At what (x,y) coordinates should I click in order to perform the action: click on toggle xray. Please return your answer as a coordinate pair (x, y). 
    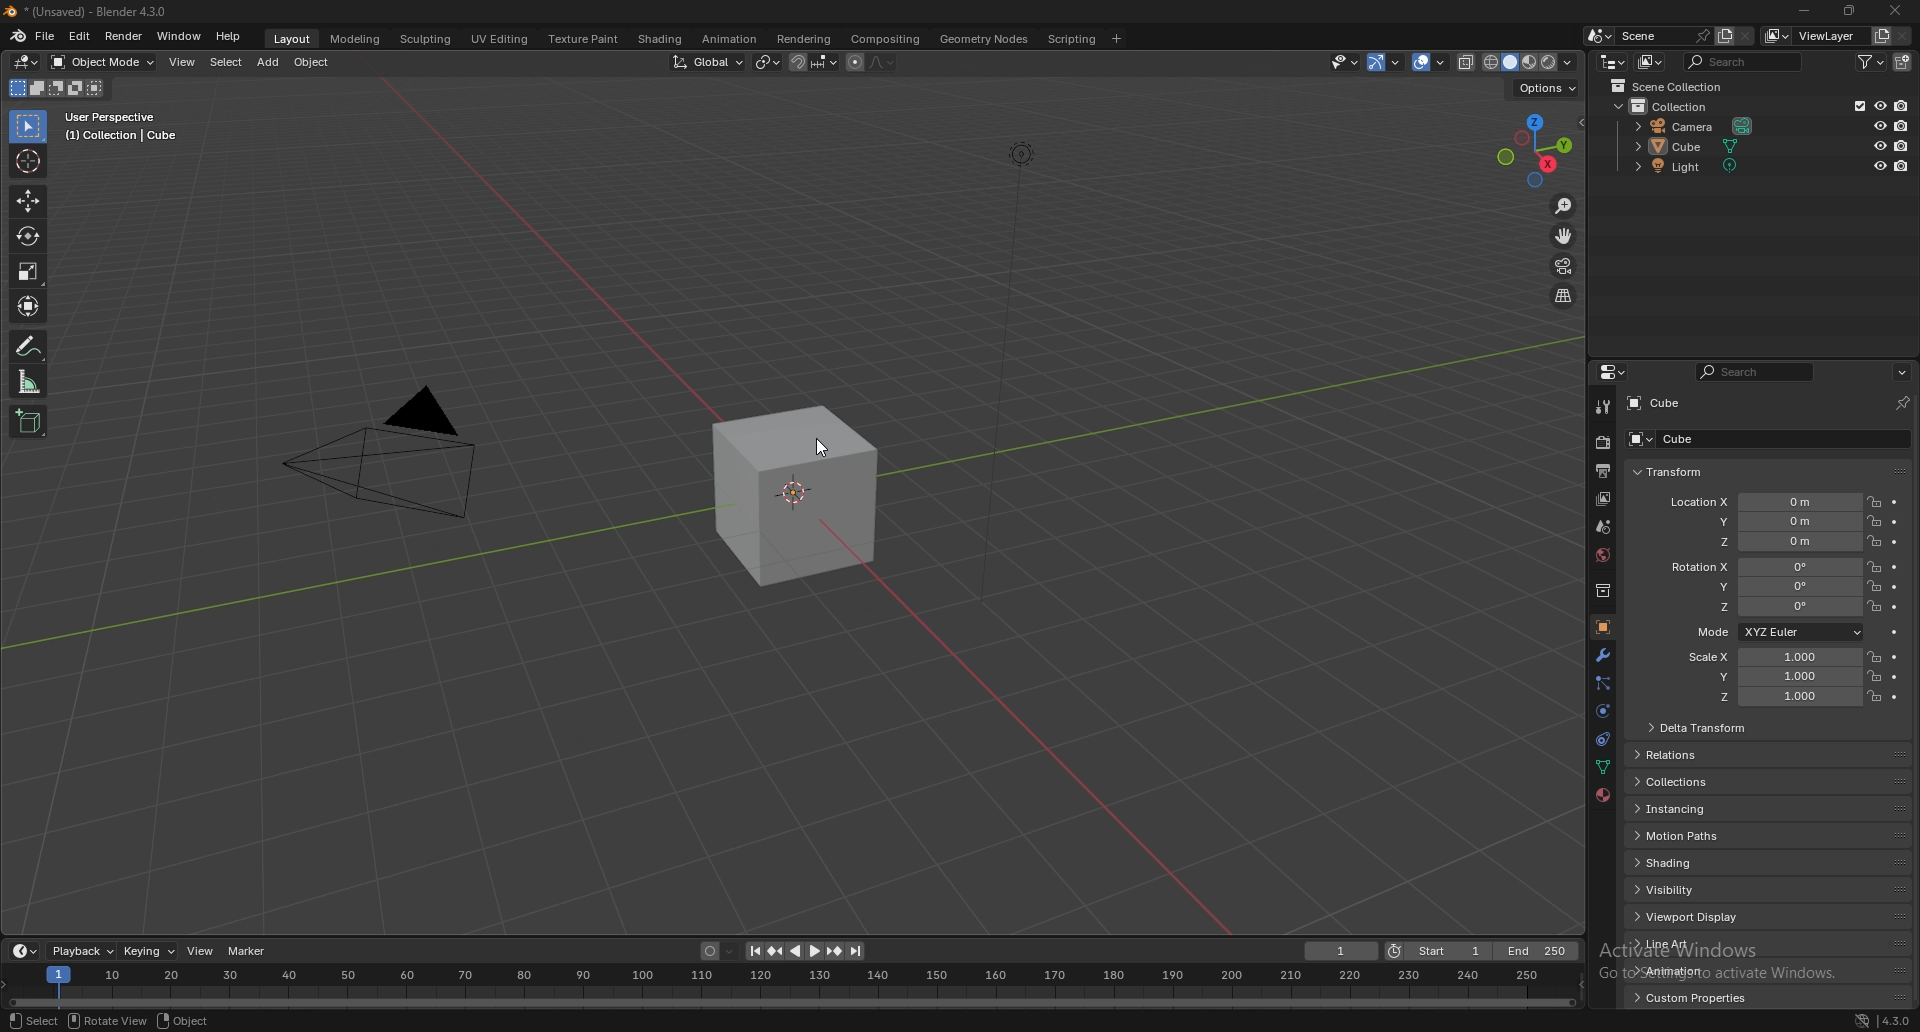
    Looking at the image, I should click on (1468, 63).